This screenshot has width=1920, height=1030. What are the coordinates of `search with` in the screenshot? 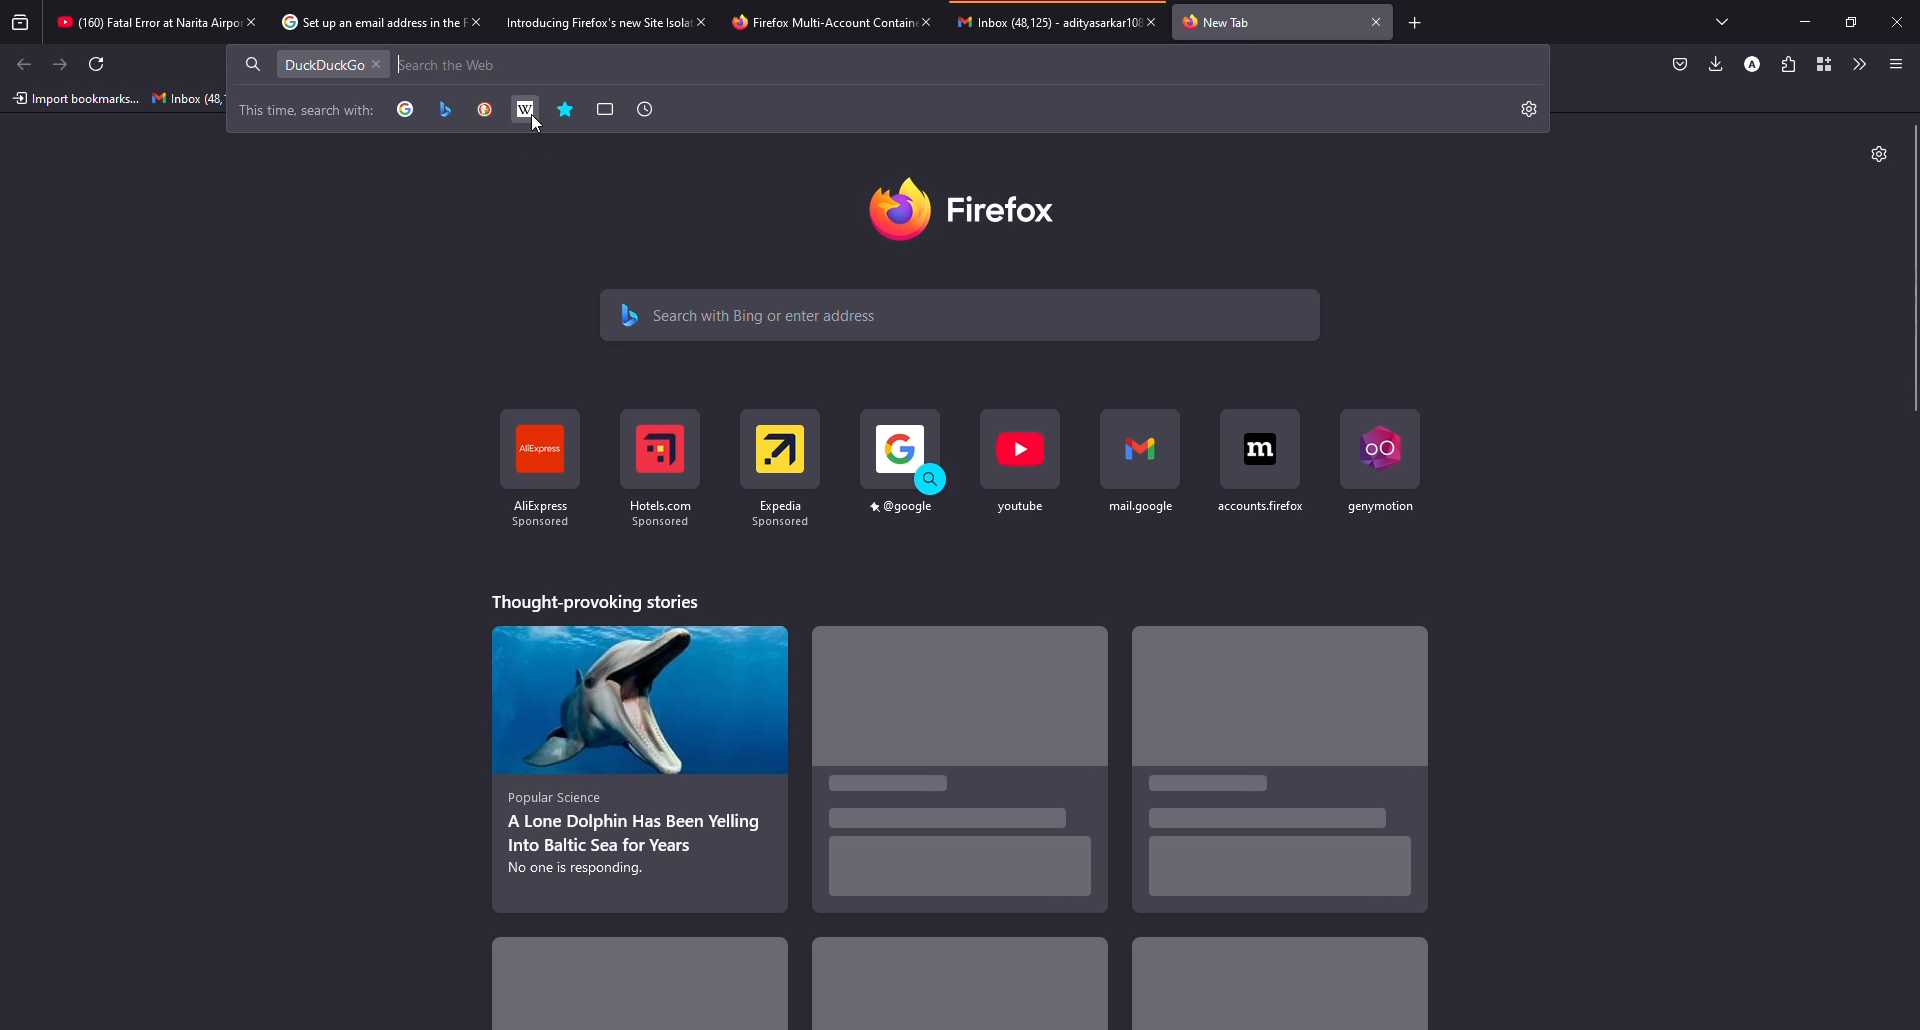 It's located at (307, 110).